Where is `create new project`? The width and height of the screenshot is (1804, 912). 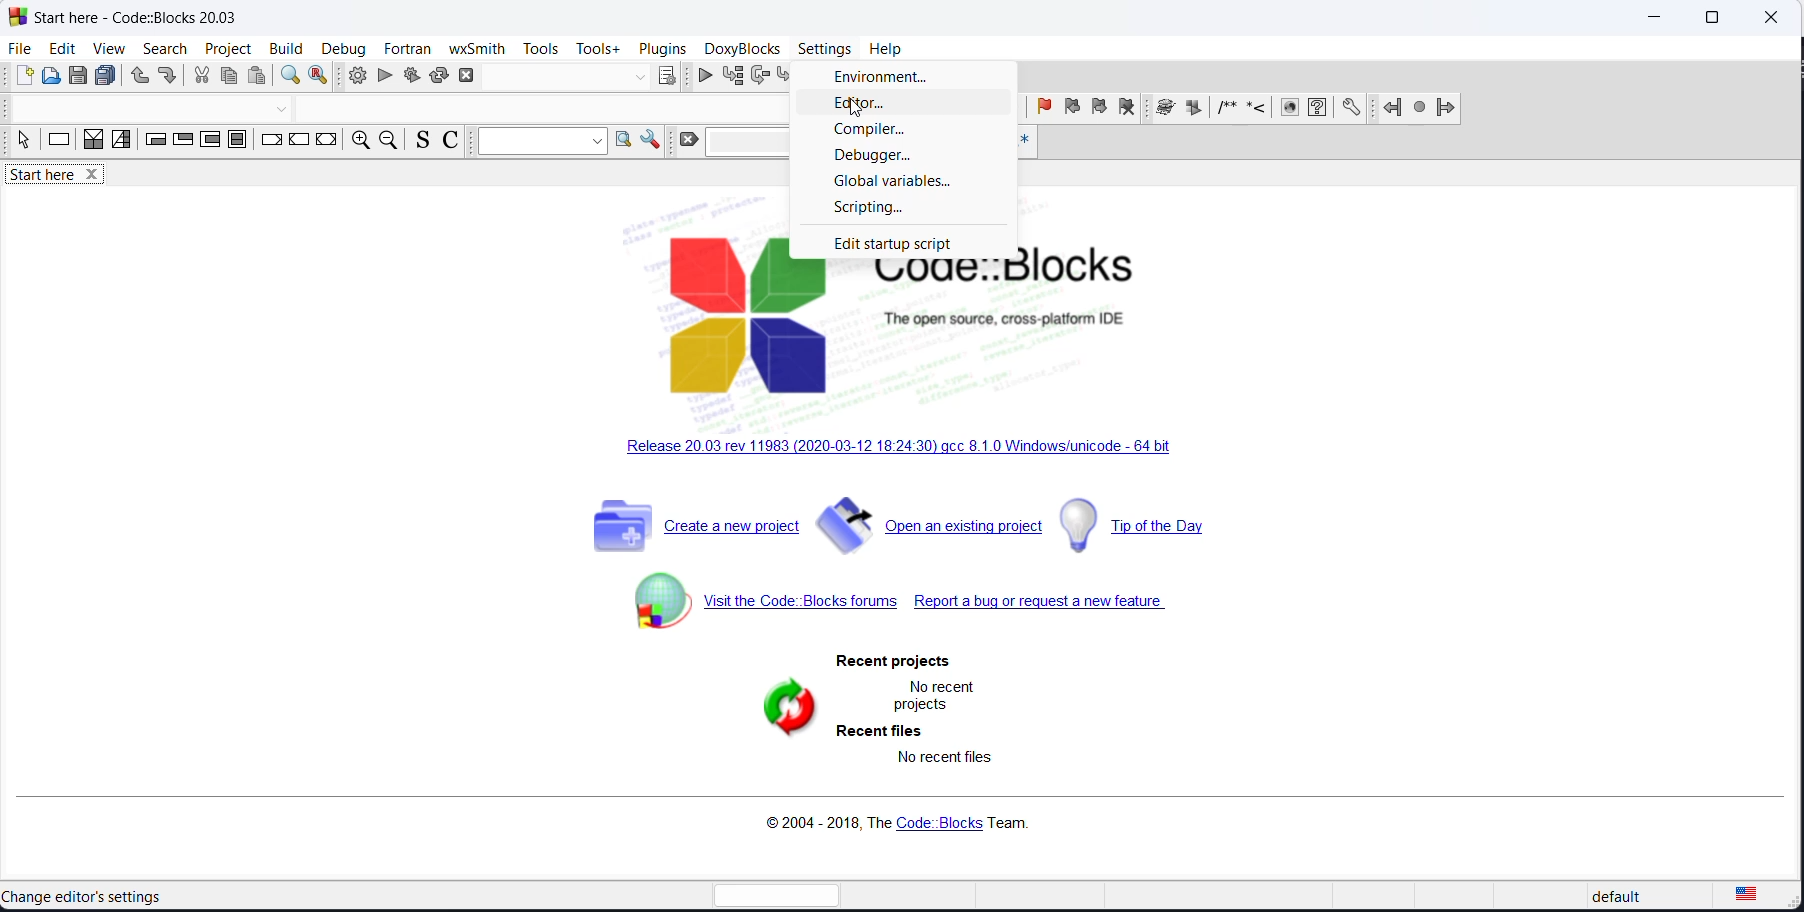 create new project is located at coordinates (687, 529).